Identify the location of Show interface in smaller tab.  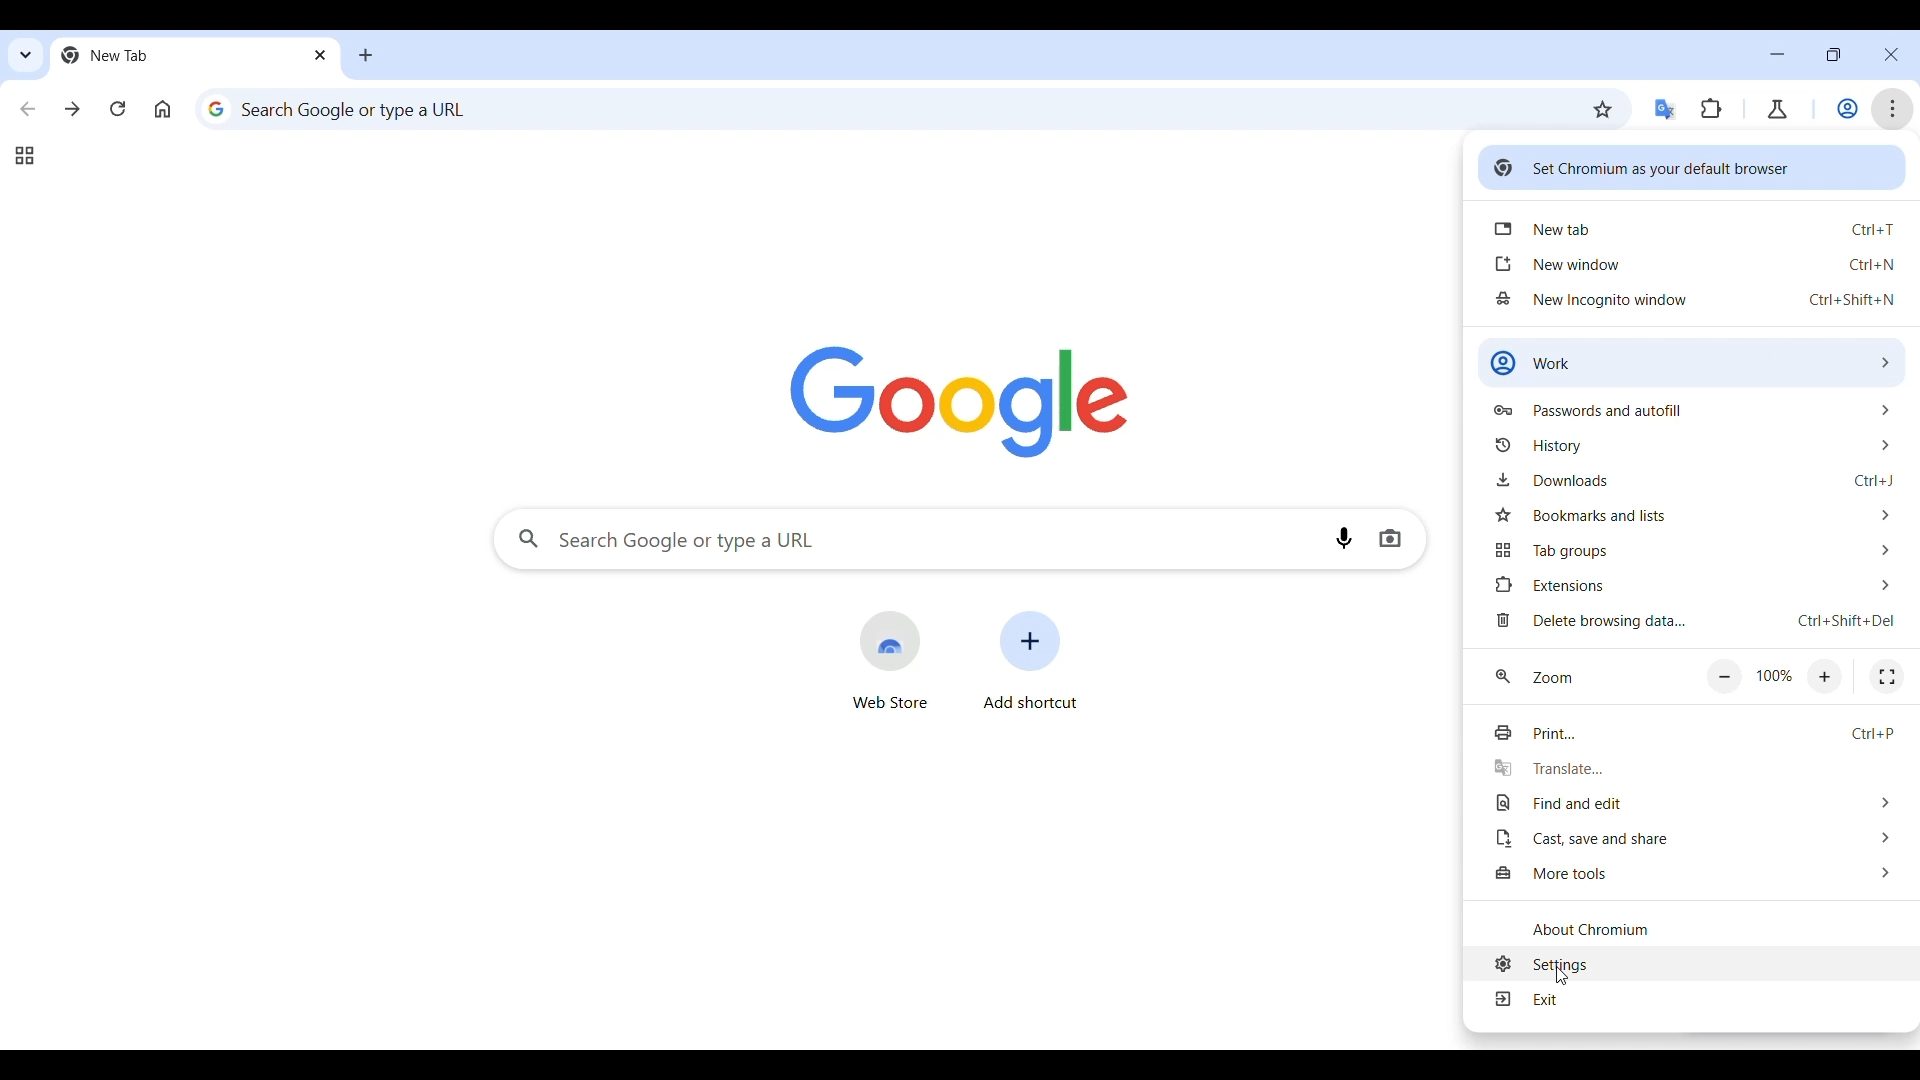
(1833, 54).